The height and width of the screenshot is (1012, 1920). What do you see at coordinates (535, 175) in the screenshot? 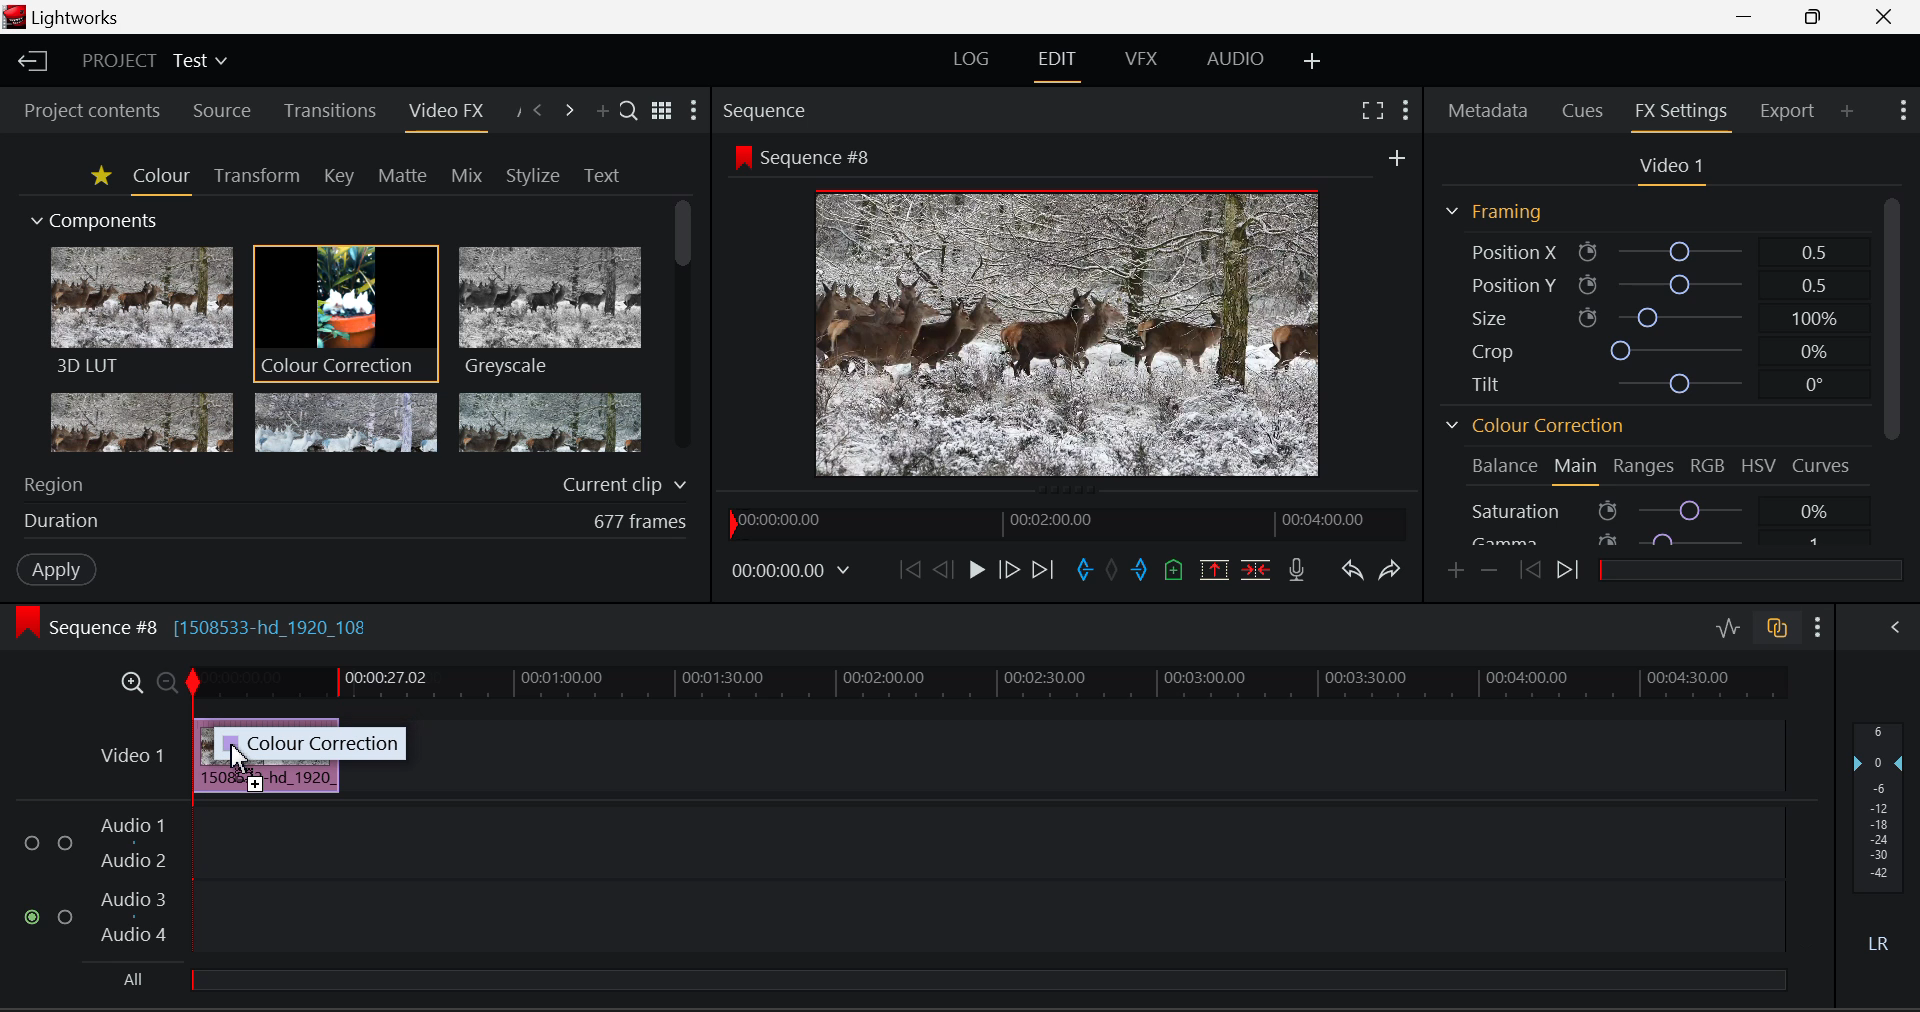
I see `Stylize` at bounding box center [535, 175].